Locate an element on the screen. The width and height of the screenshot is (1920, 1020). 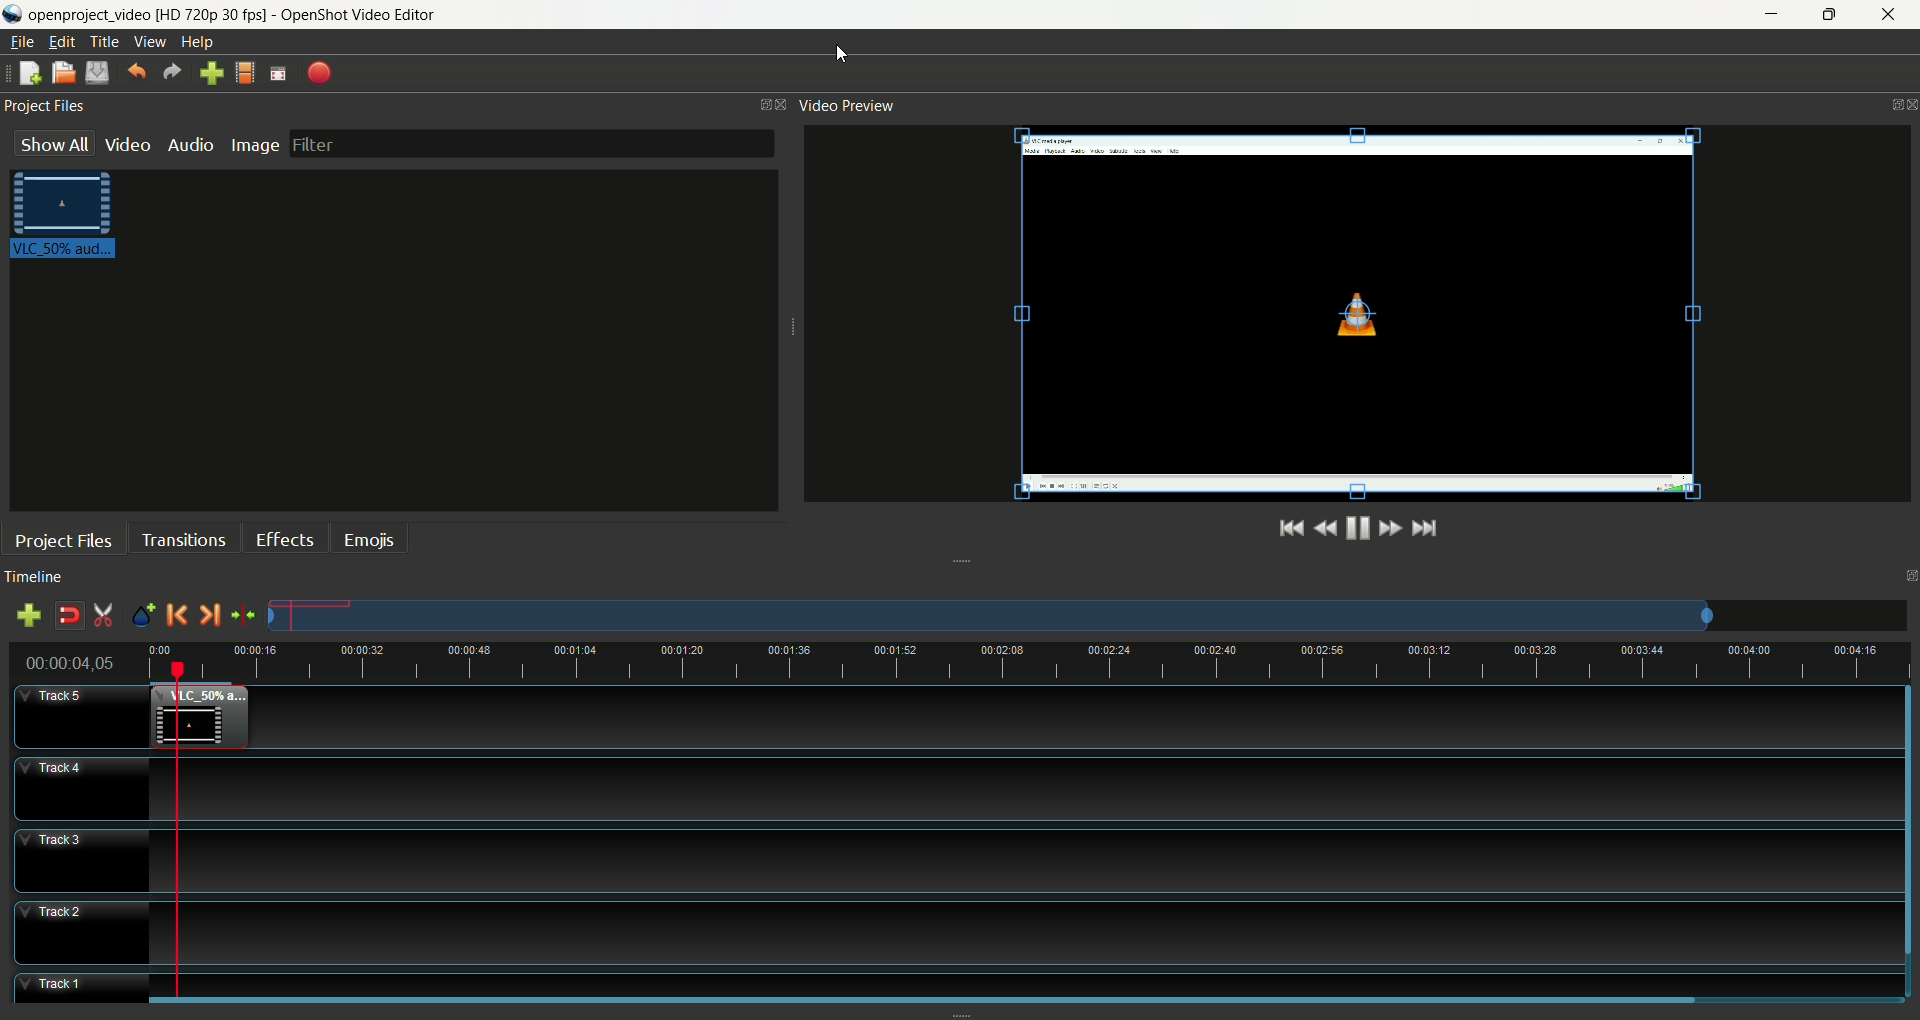
logo is located at coordinates (13, 14).